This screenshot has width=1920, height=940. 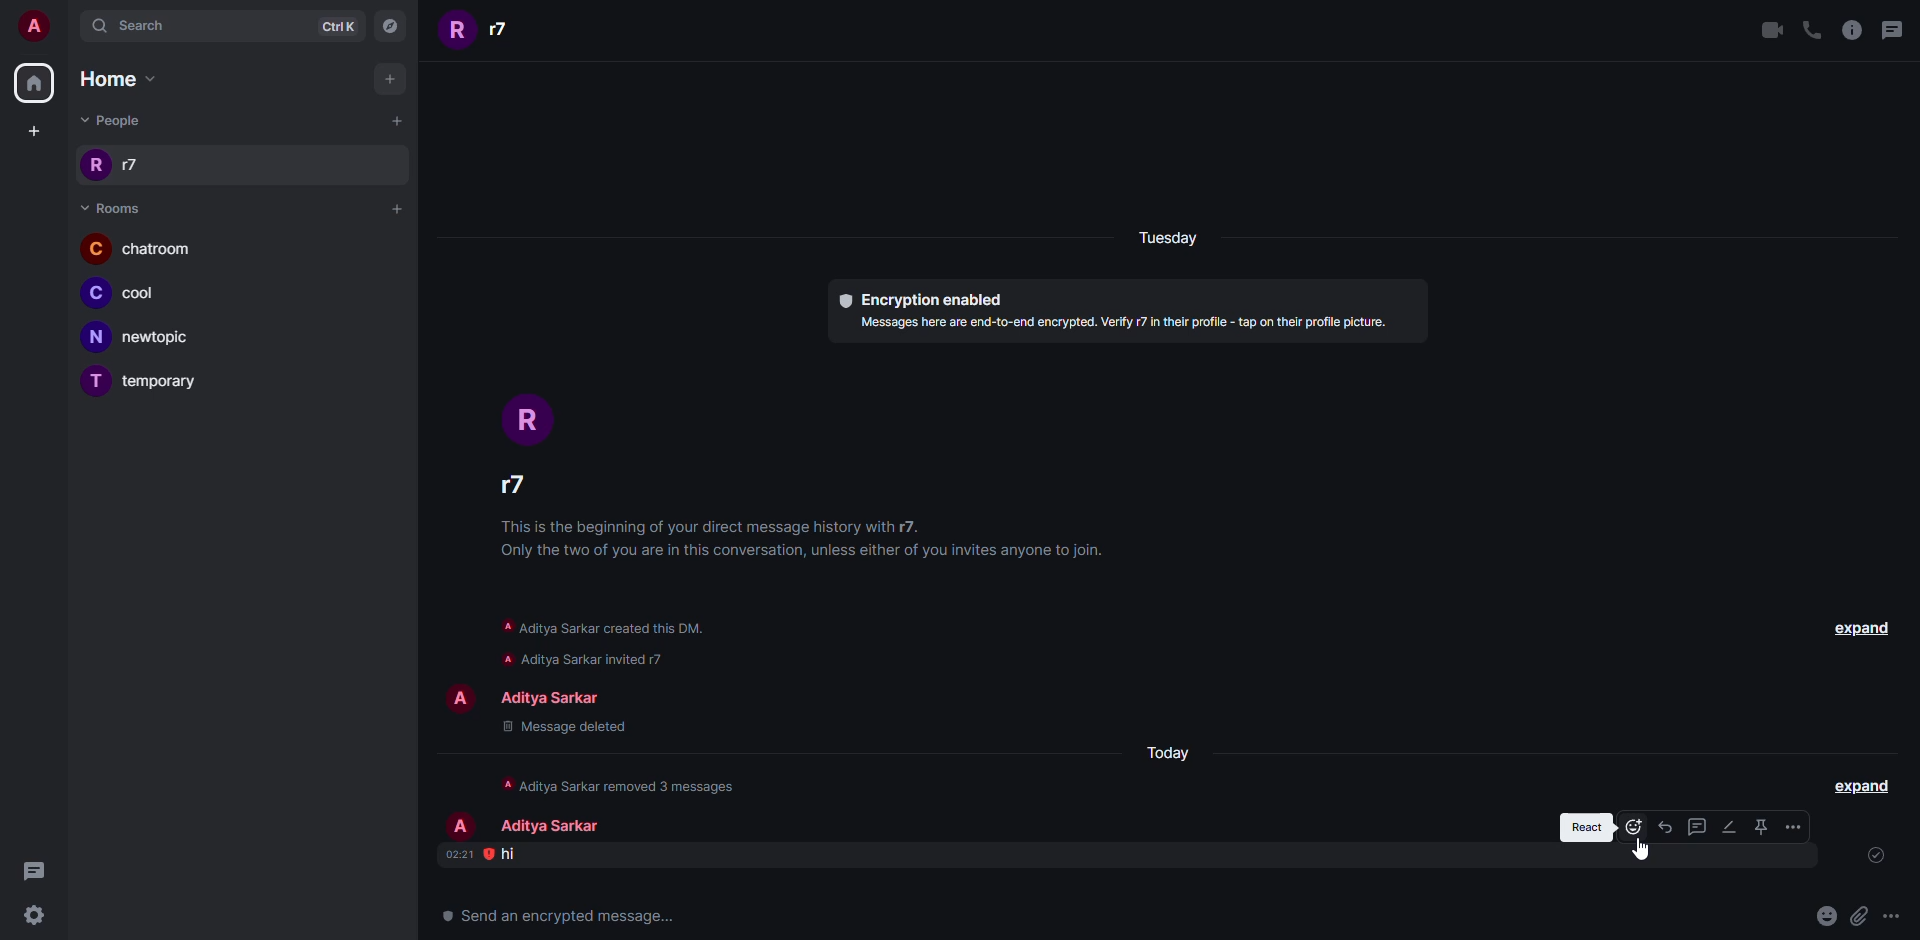 What do you see at coordinates (1855, 628) in the screenshot?
I see `expand` at bounding box center [1855, 628].